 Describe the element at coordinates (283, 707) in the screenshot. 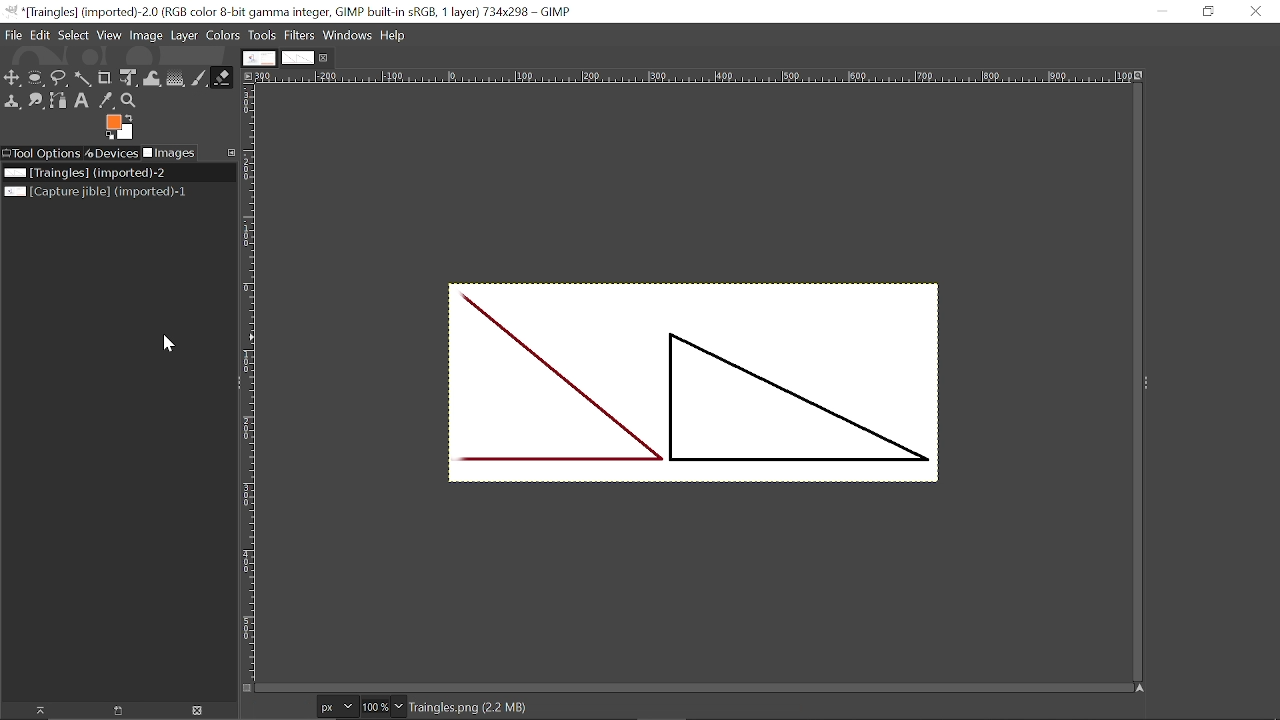

I see `6.0 6.0` at that location.